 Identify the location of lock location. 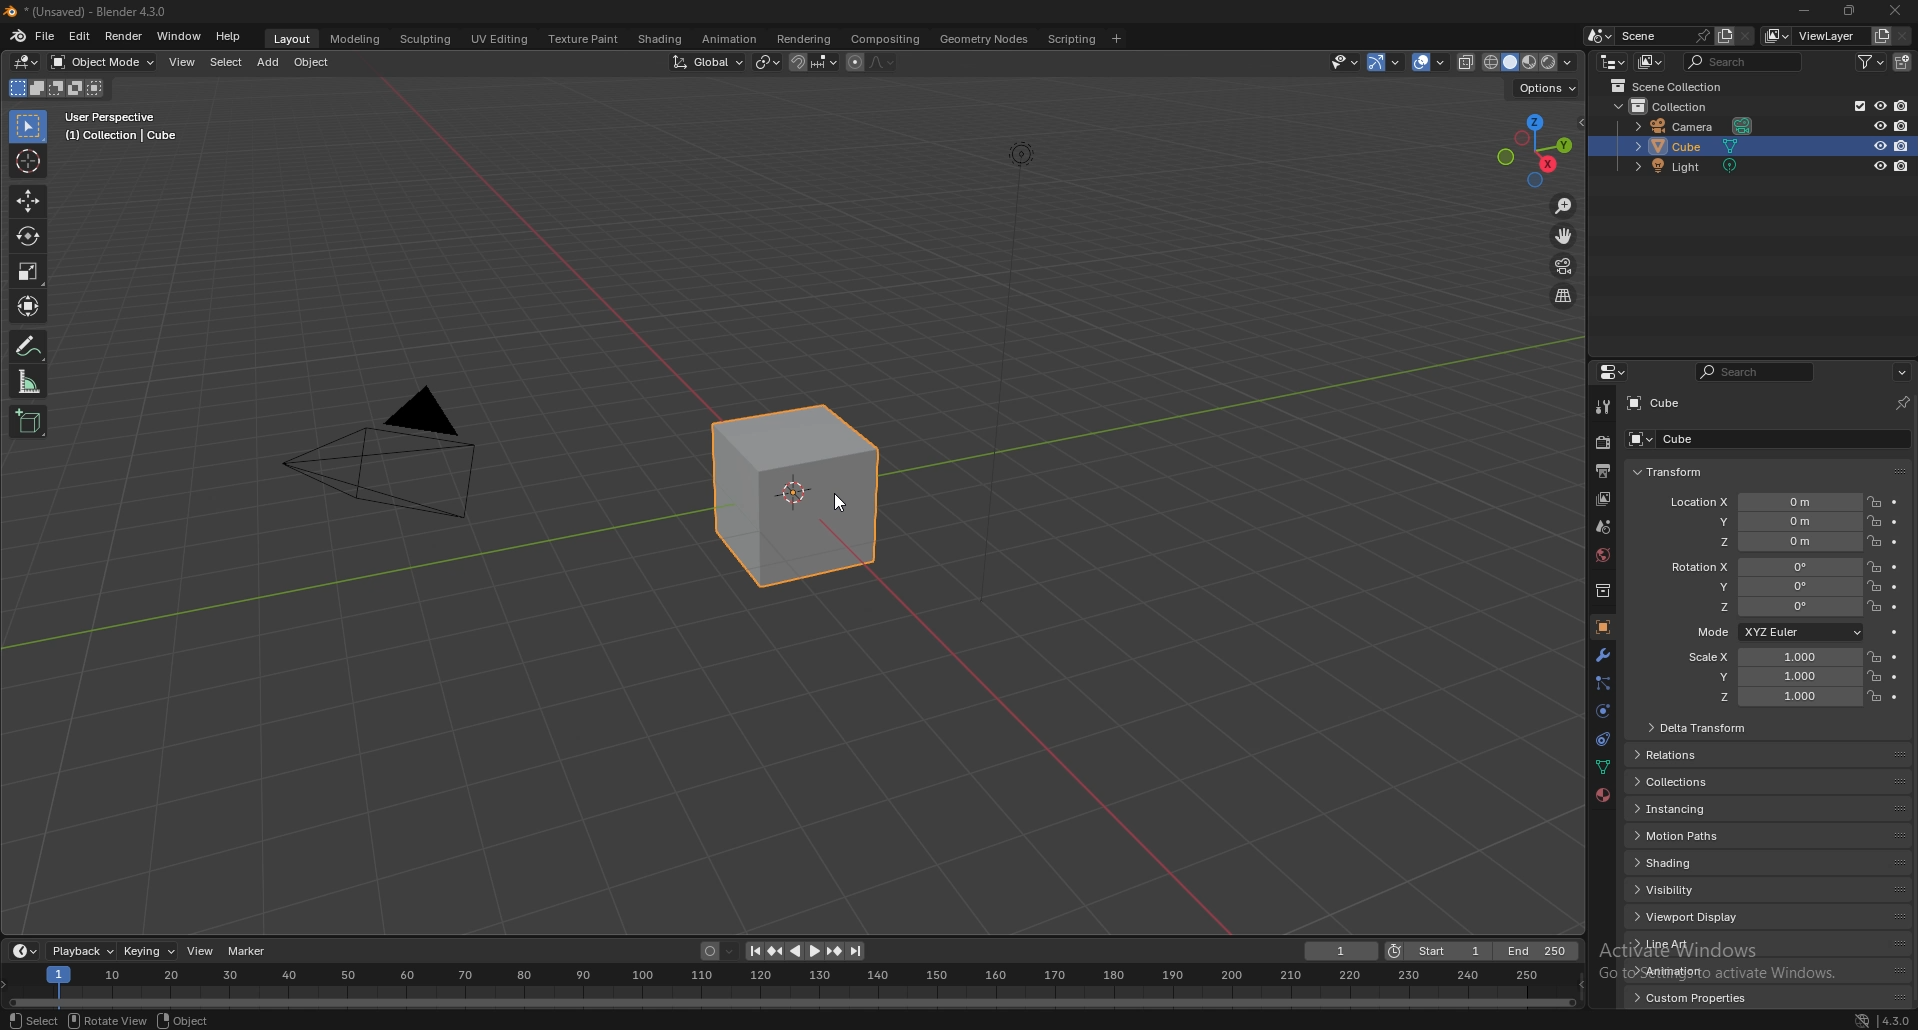
(1875, 675).